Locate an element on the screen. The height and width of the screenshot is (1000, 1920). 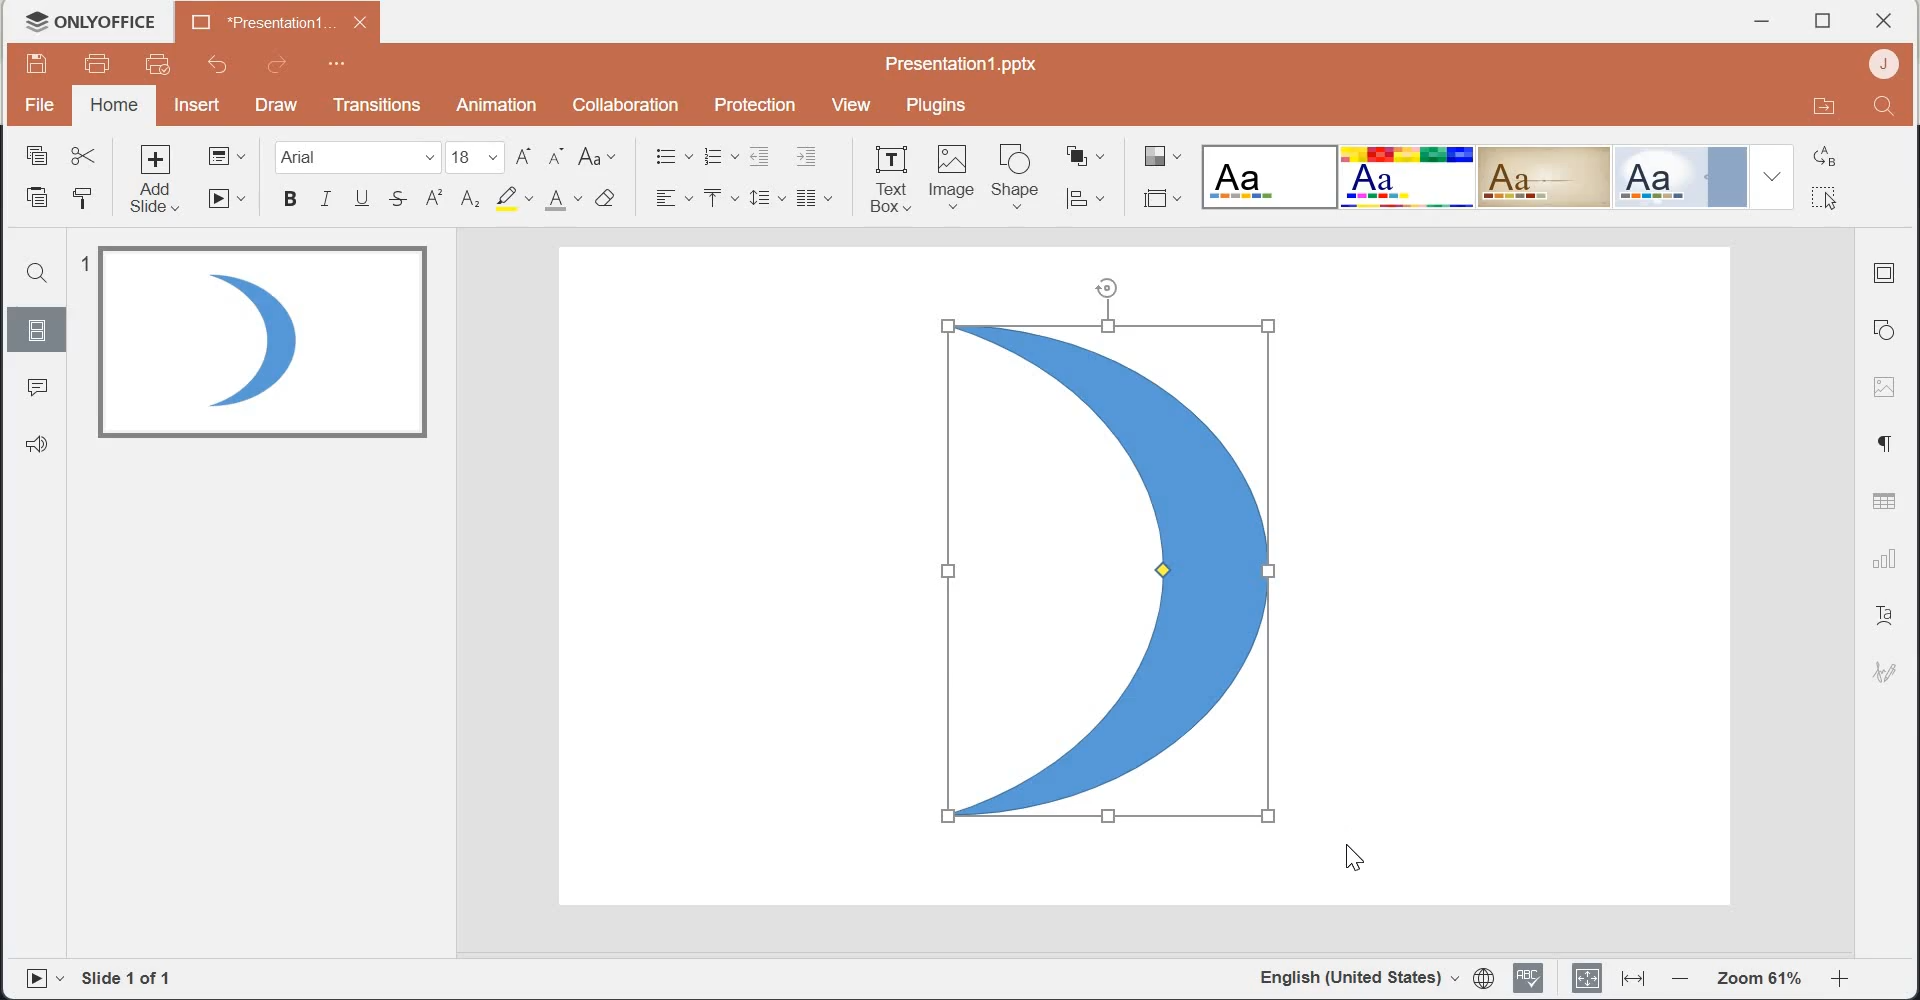
Decrement font size is located at coordinates (557, 157).